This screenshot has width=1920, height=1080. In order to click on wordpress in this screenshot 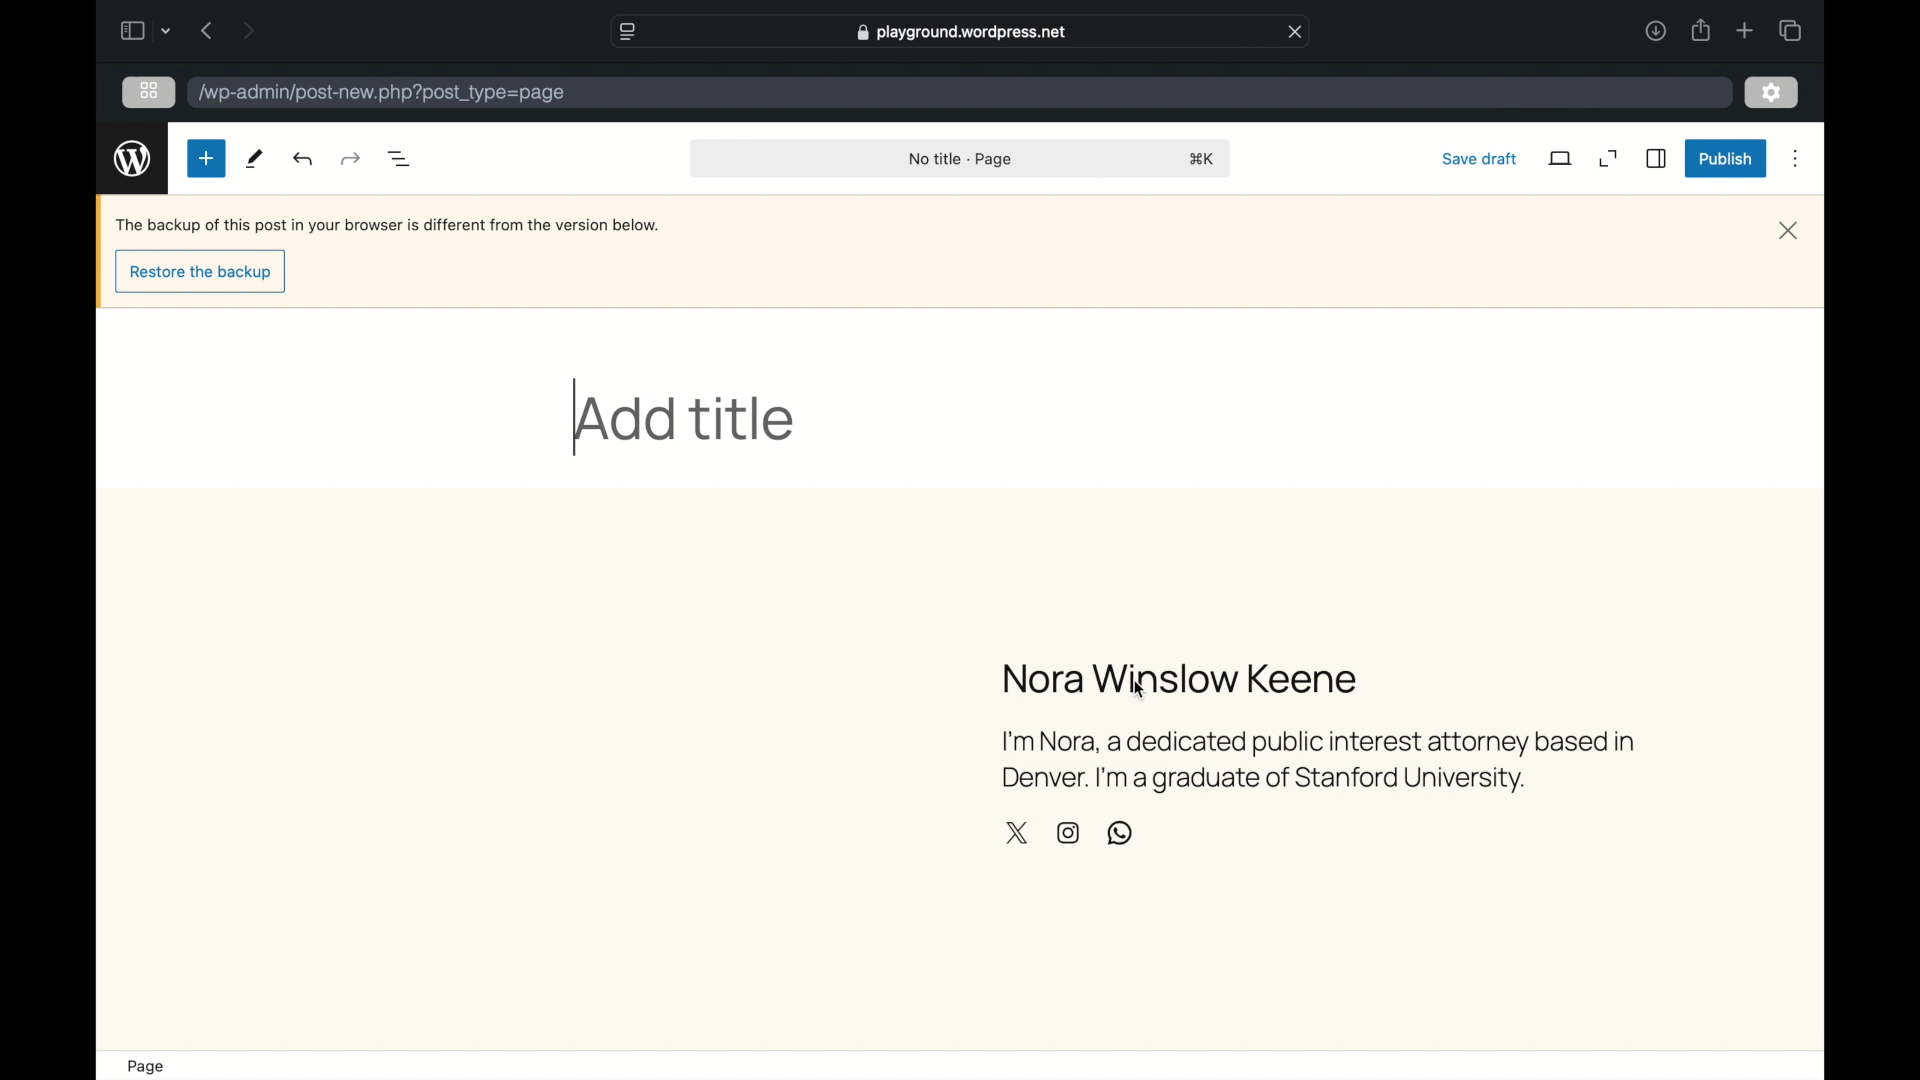, I will do `click(133, 159)`.